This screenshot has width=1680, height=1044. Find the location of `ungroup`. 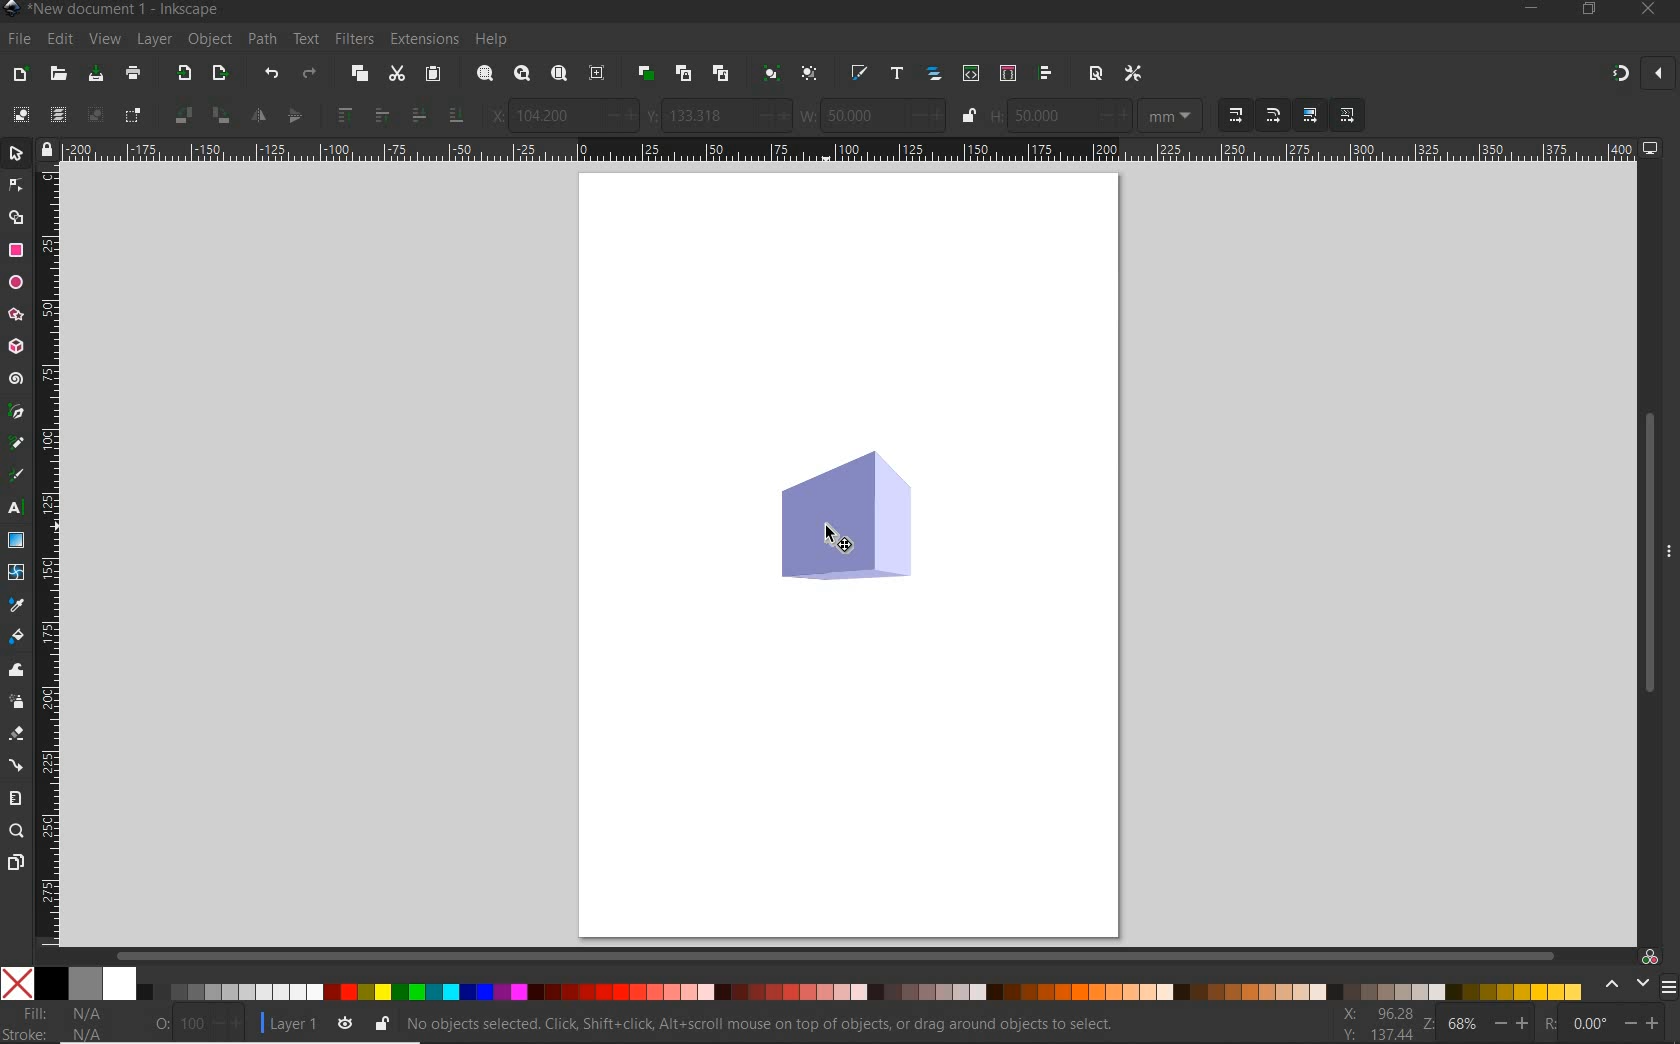

ungroup is located at coordinates (812, 74).